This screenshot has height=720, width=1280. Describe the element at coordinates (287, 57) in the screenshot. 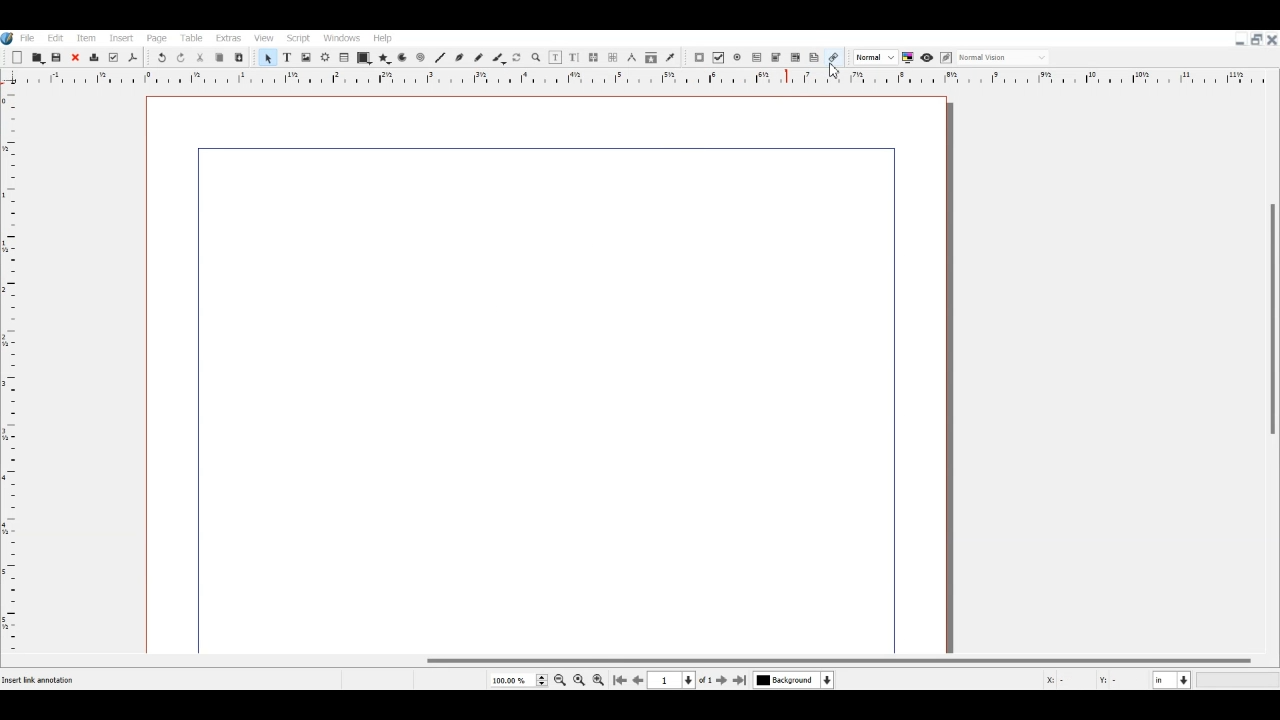

I see `Text Frame` at that location.